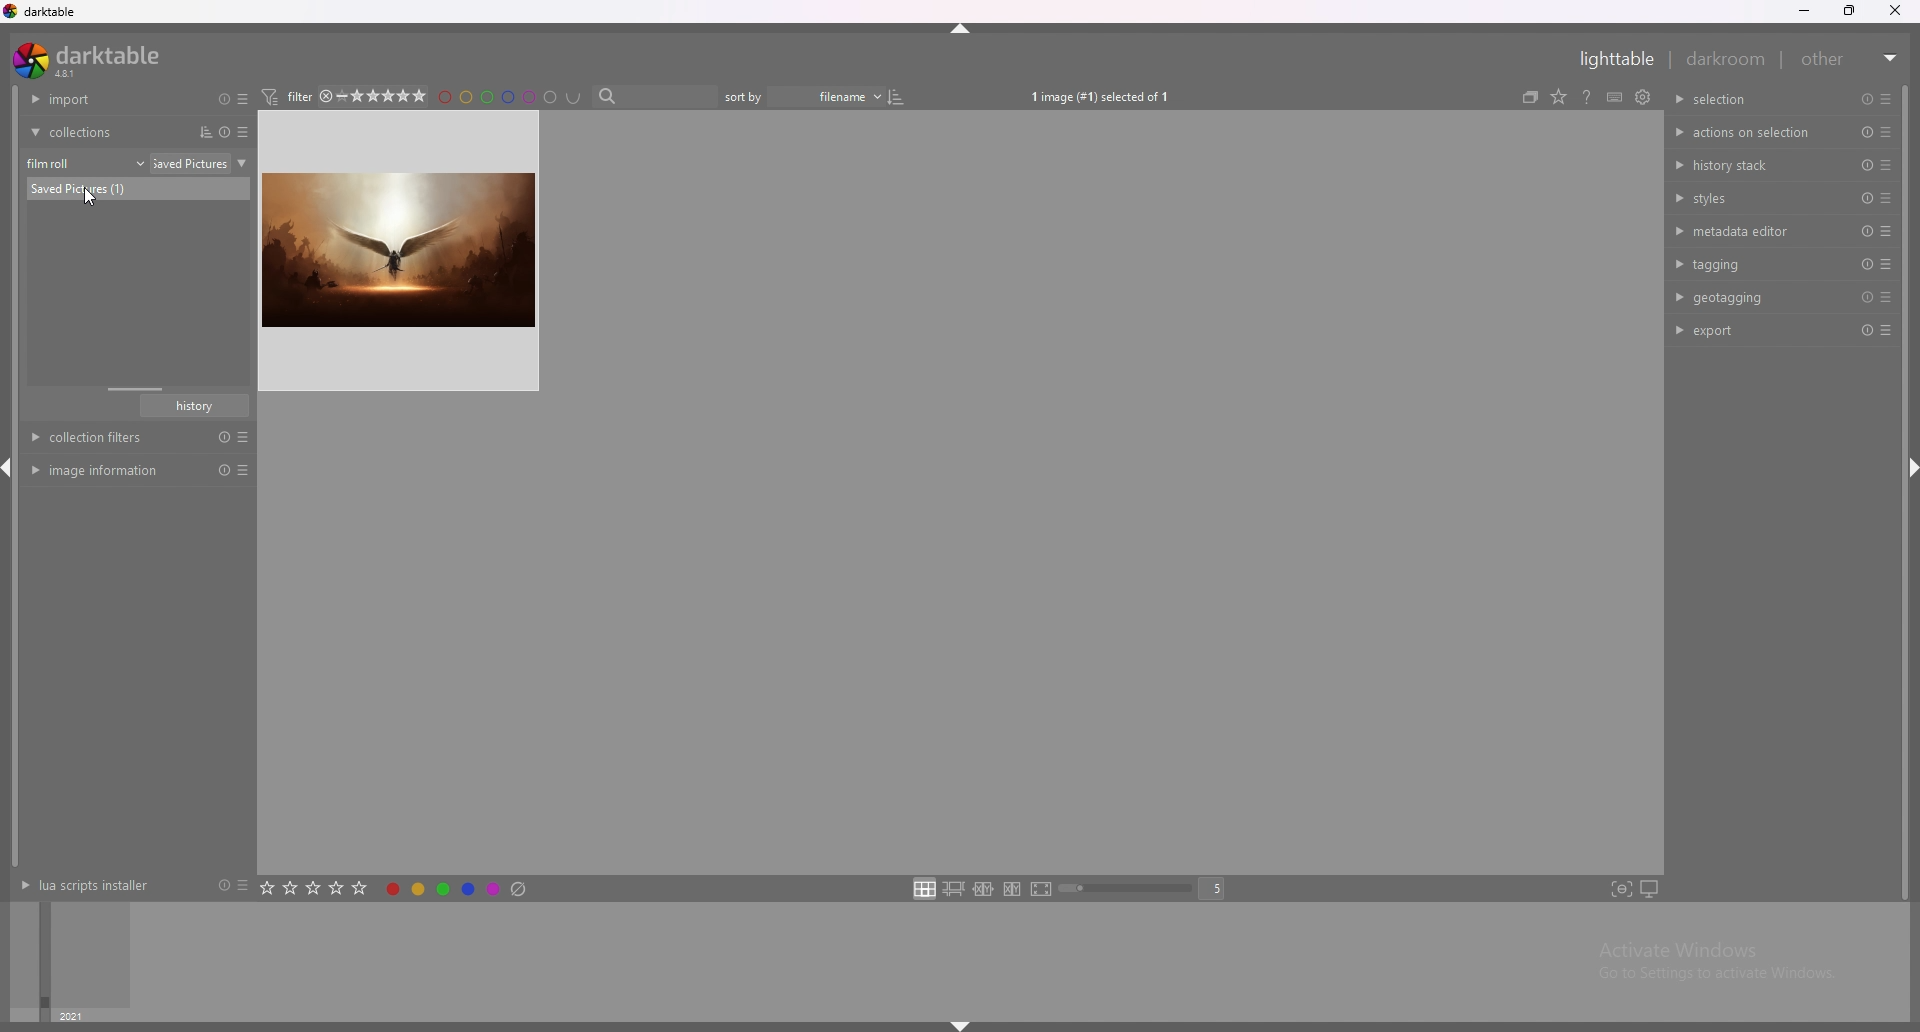 Image resolution: width=1920 pixels, height=1032 pixels. Describe the element at coordinates (395, 96) in the screenshot. I see `star rating` at that location.